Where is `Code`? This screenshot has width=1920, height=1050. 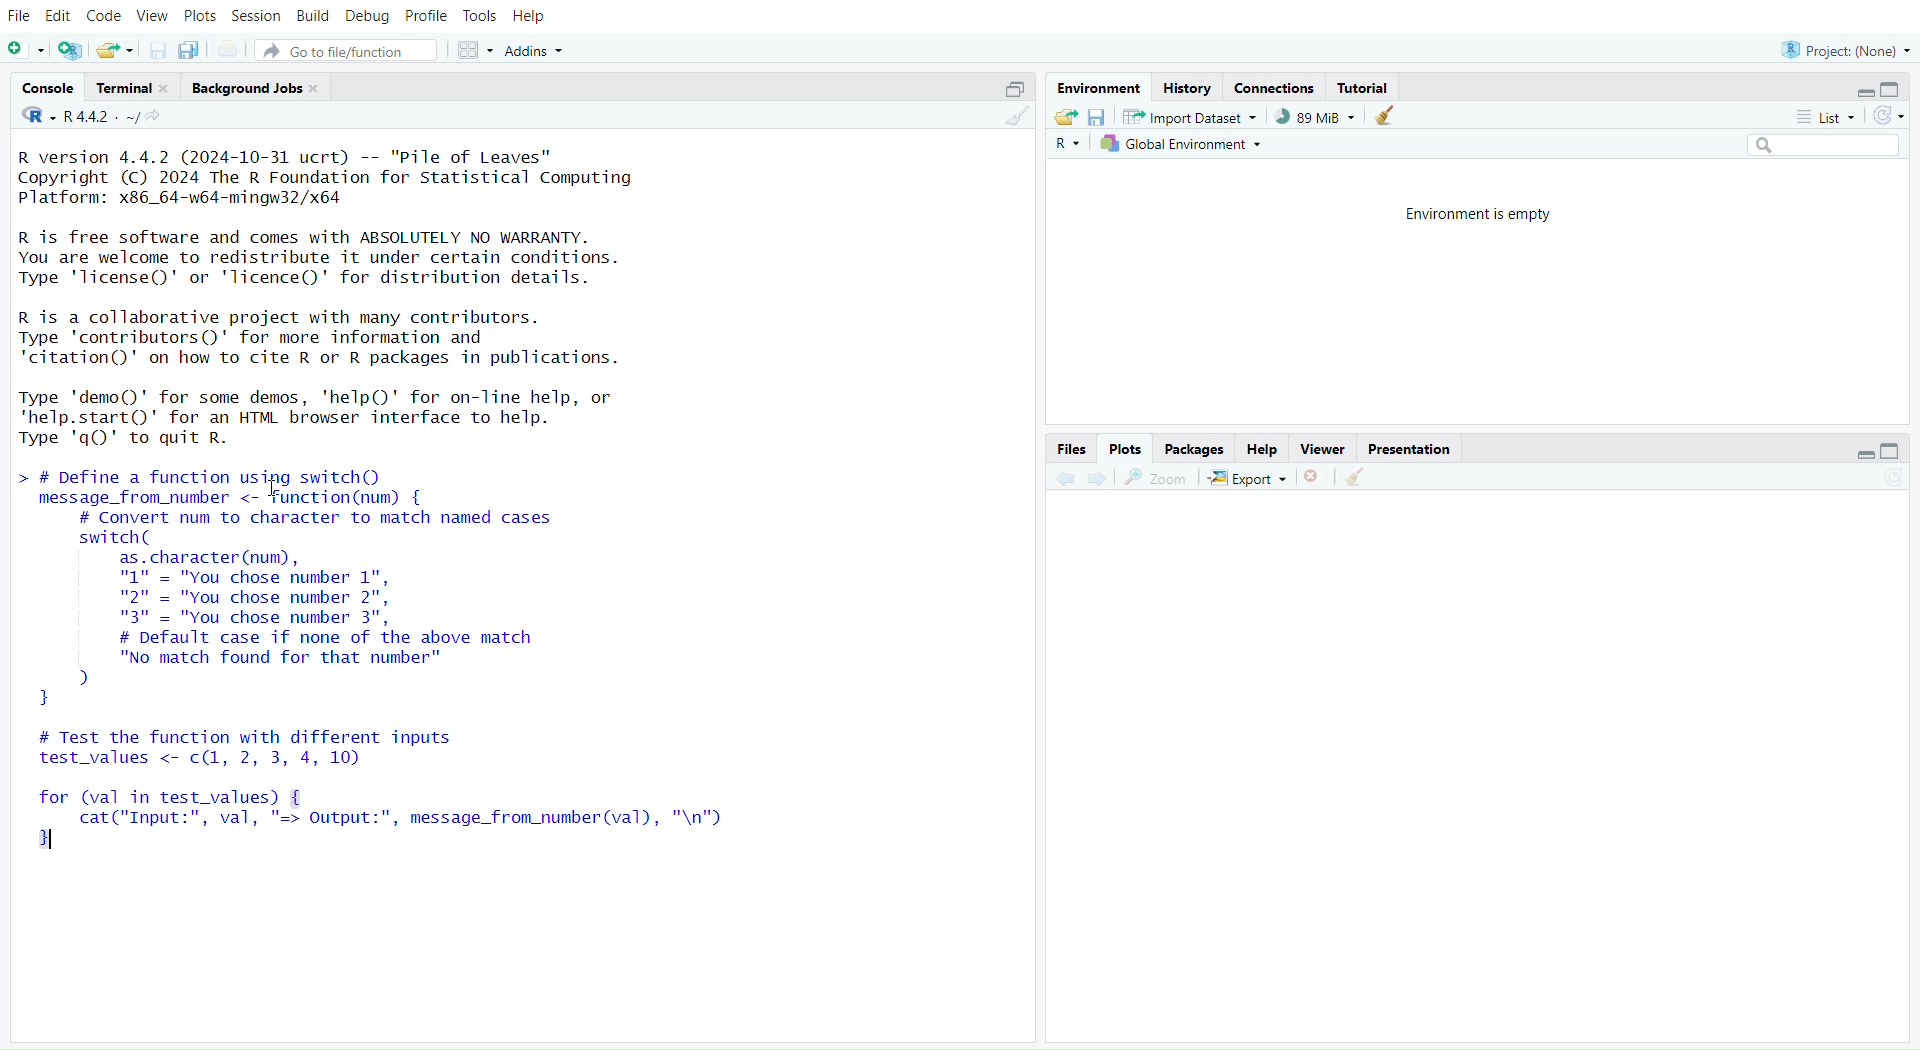 Code is located at coordinates (105, 16).